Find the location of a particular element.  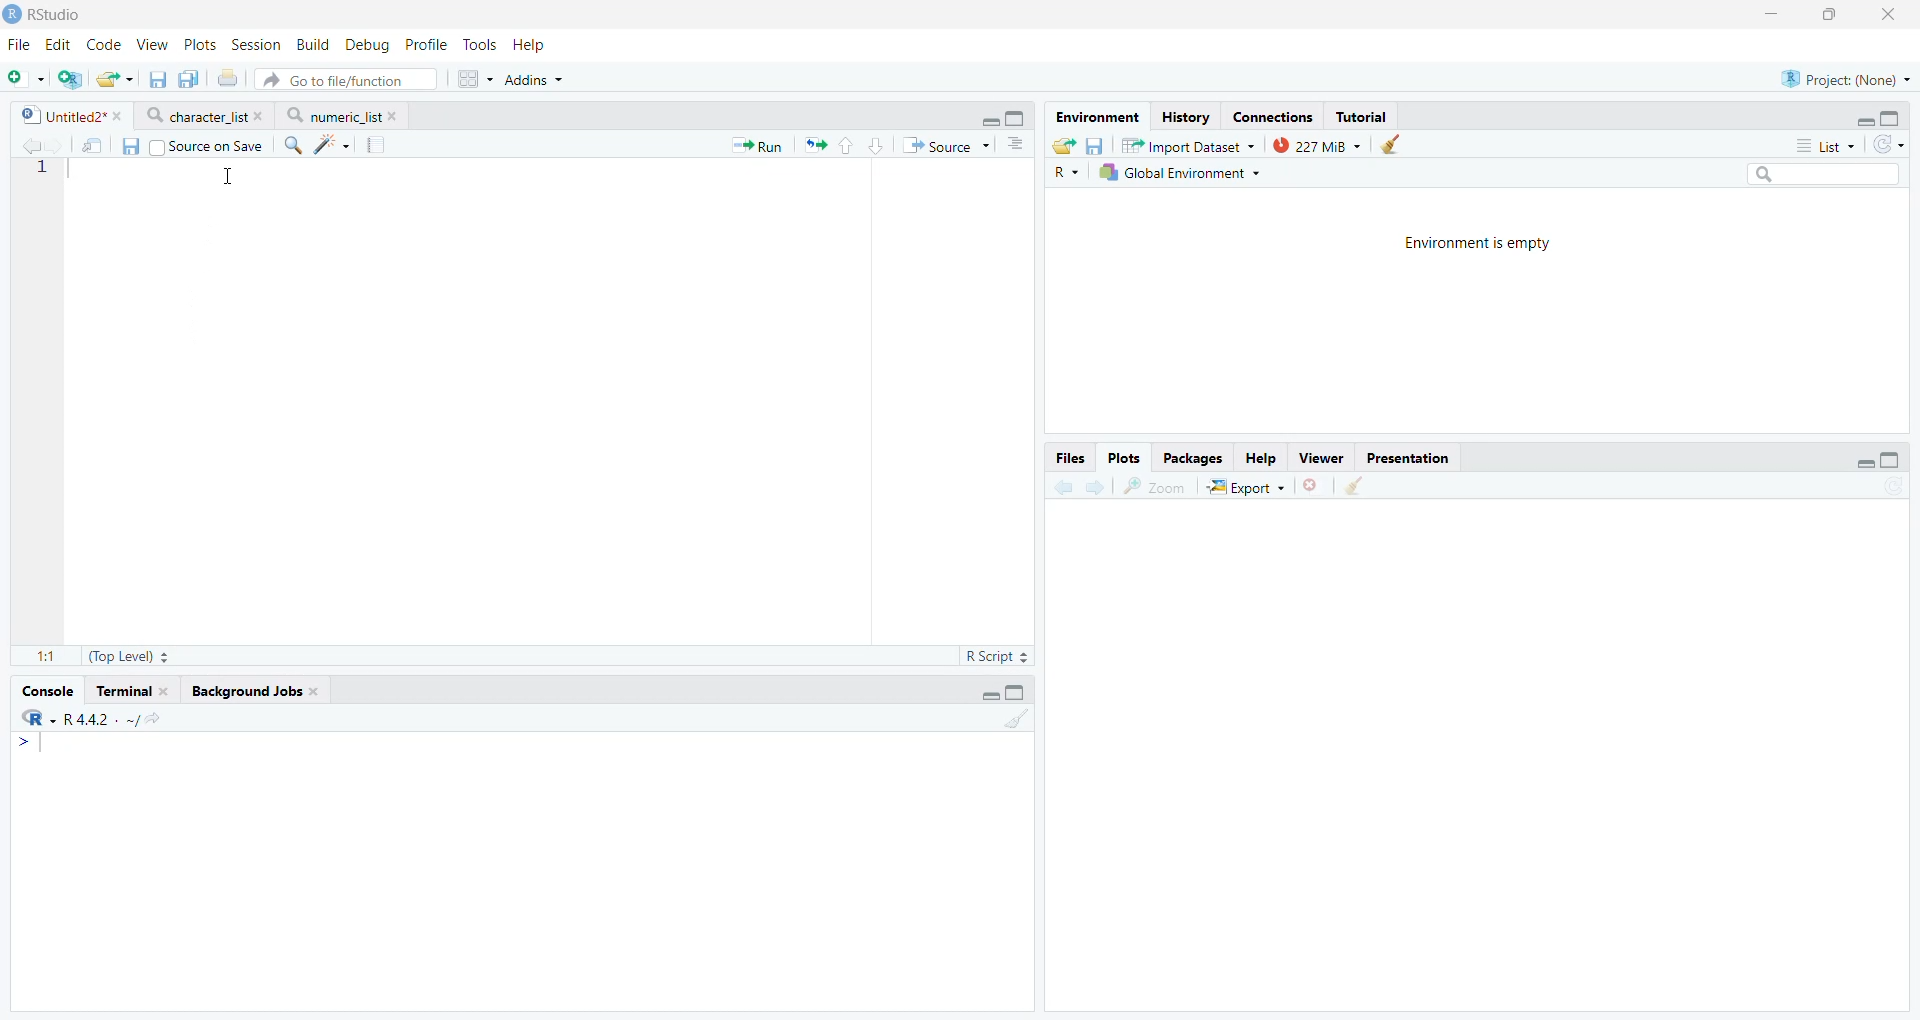

Untitled2* is located at coordinates (70, 116).